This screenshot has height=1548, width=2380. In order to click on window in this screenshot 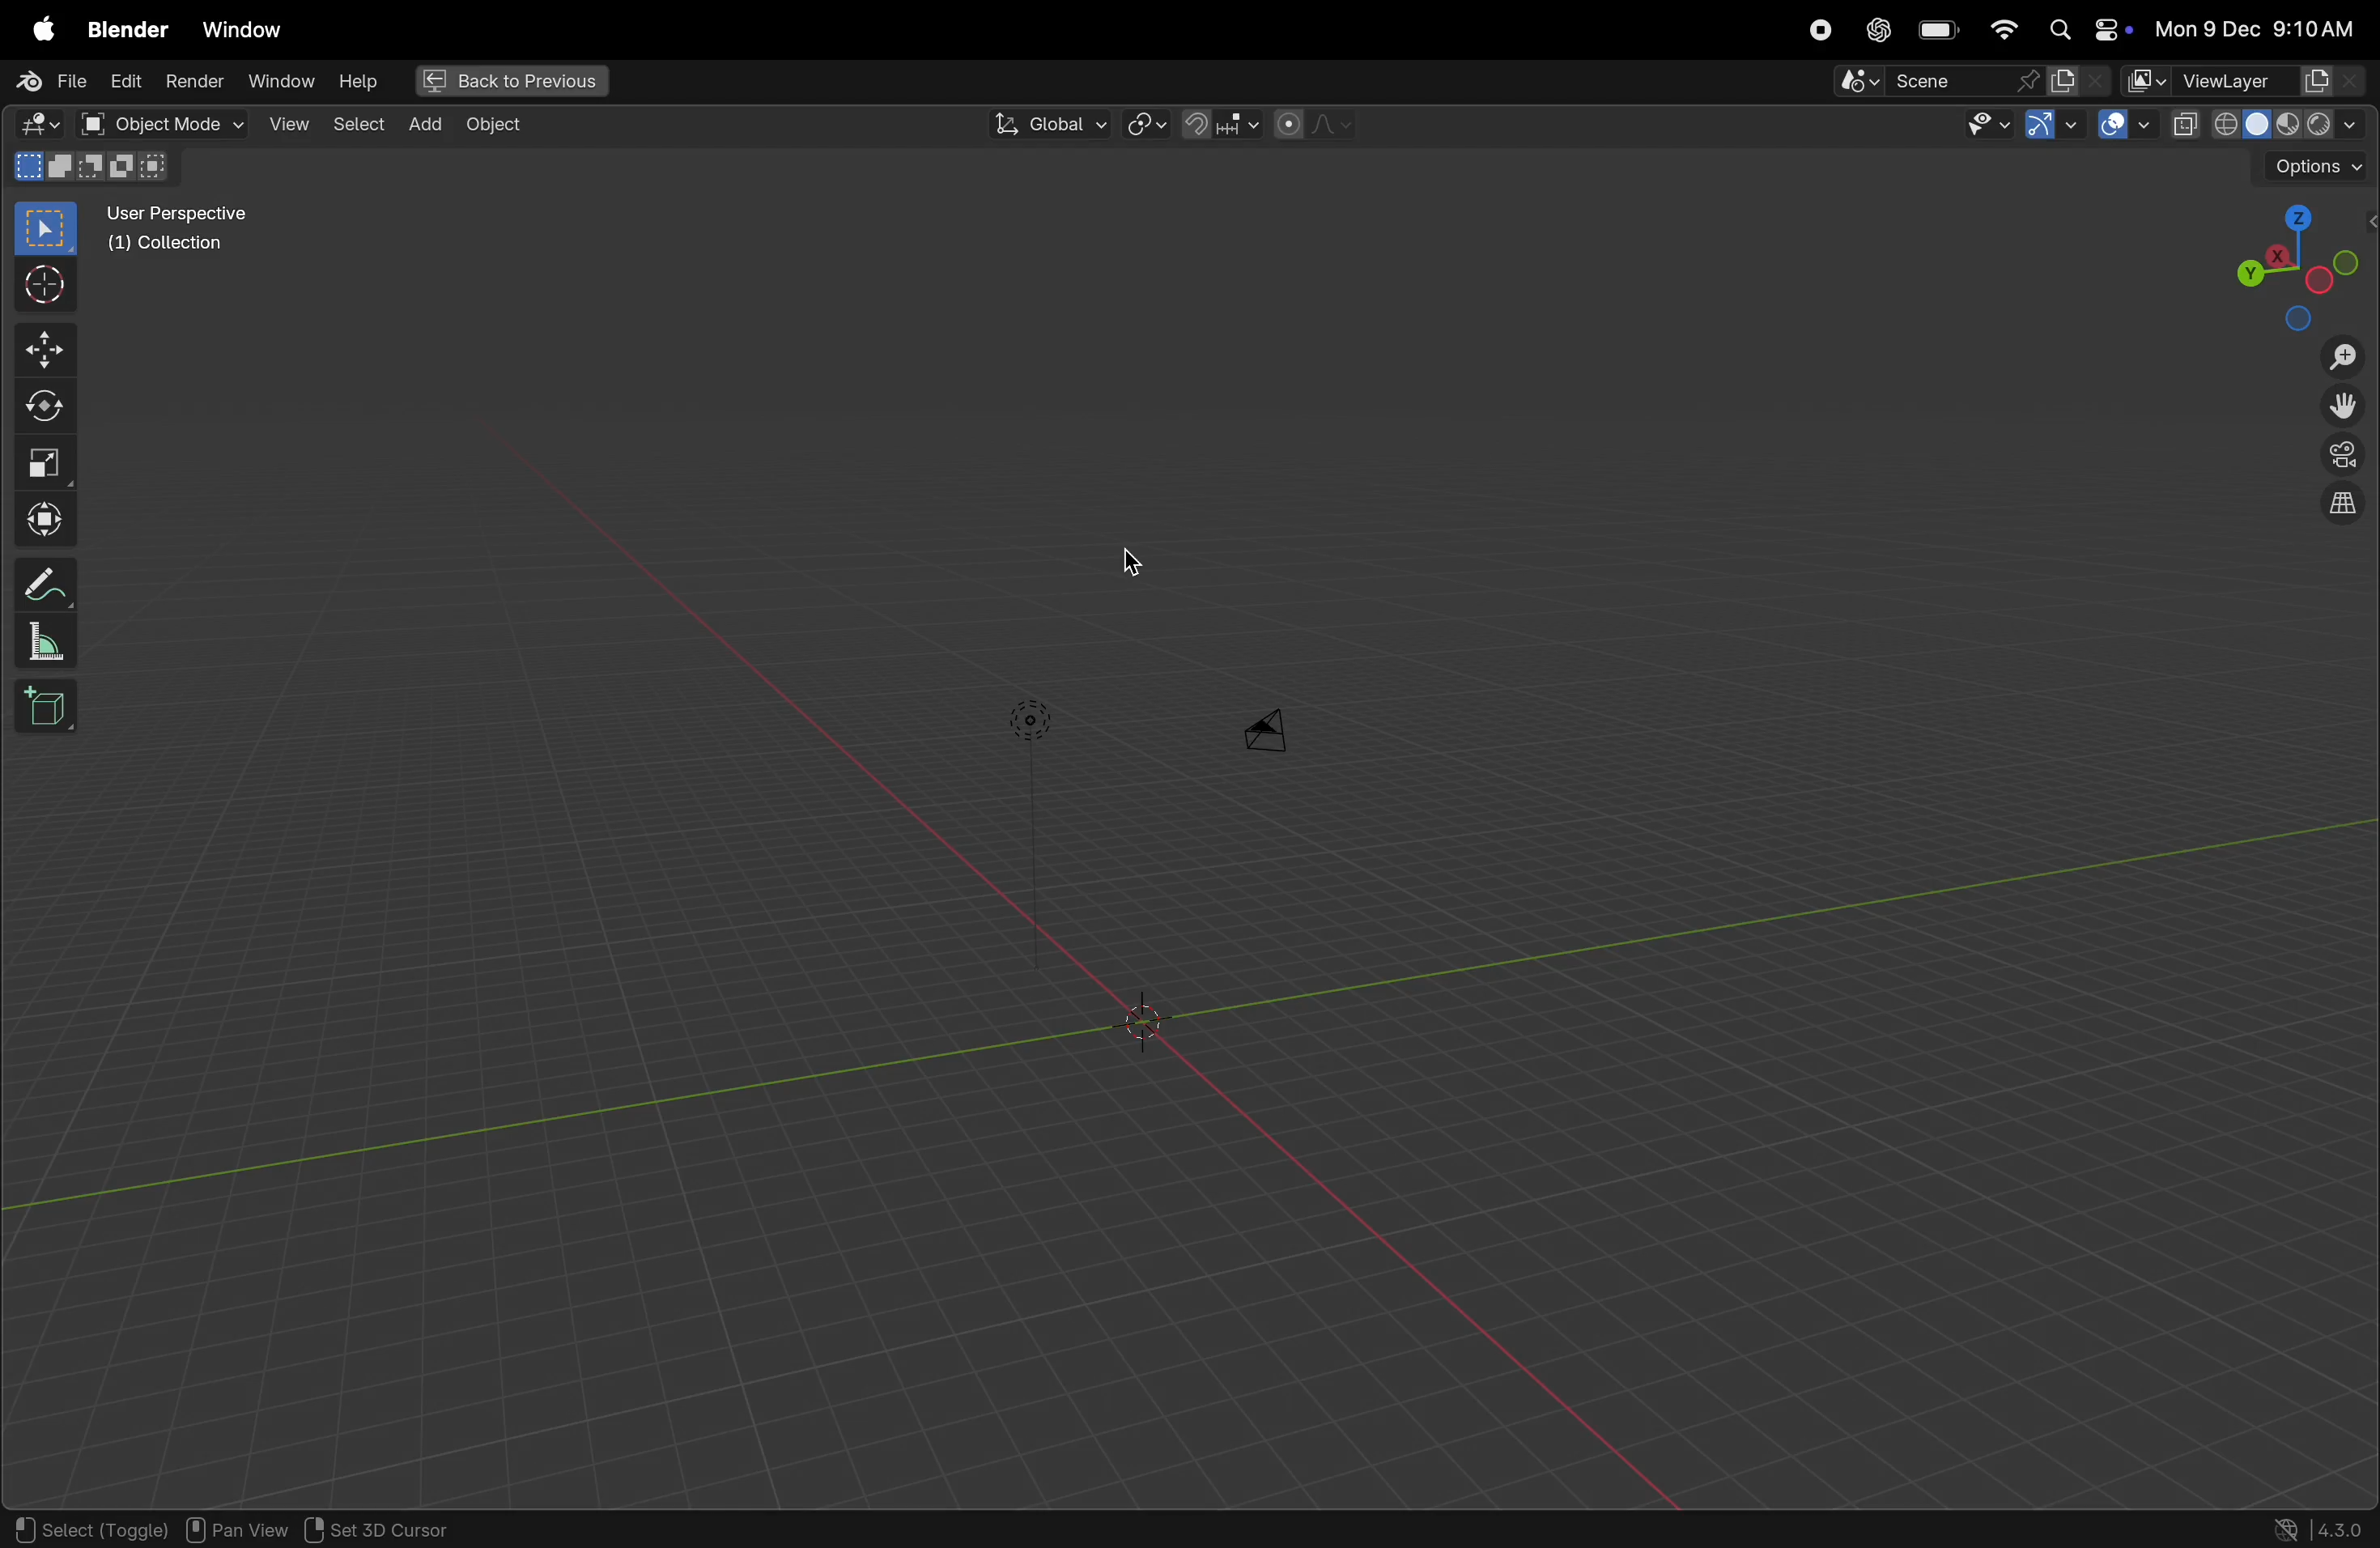, I will do `click(279, 81)`.